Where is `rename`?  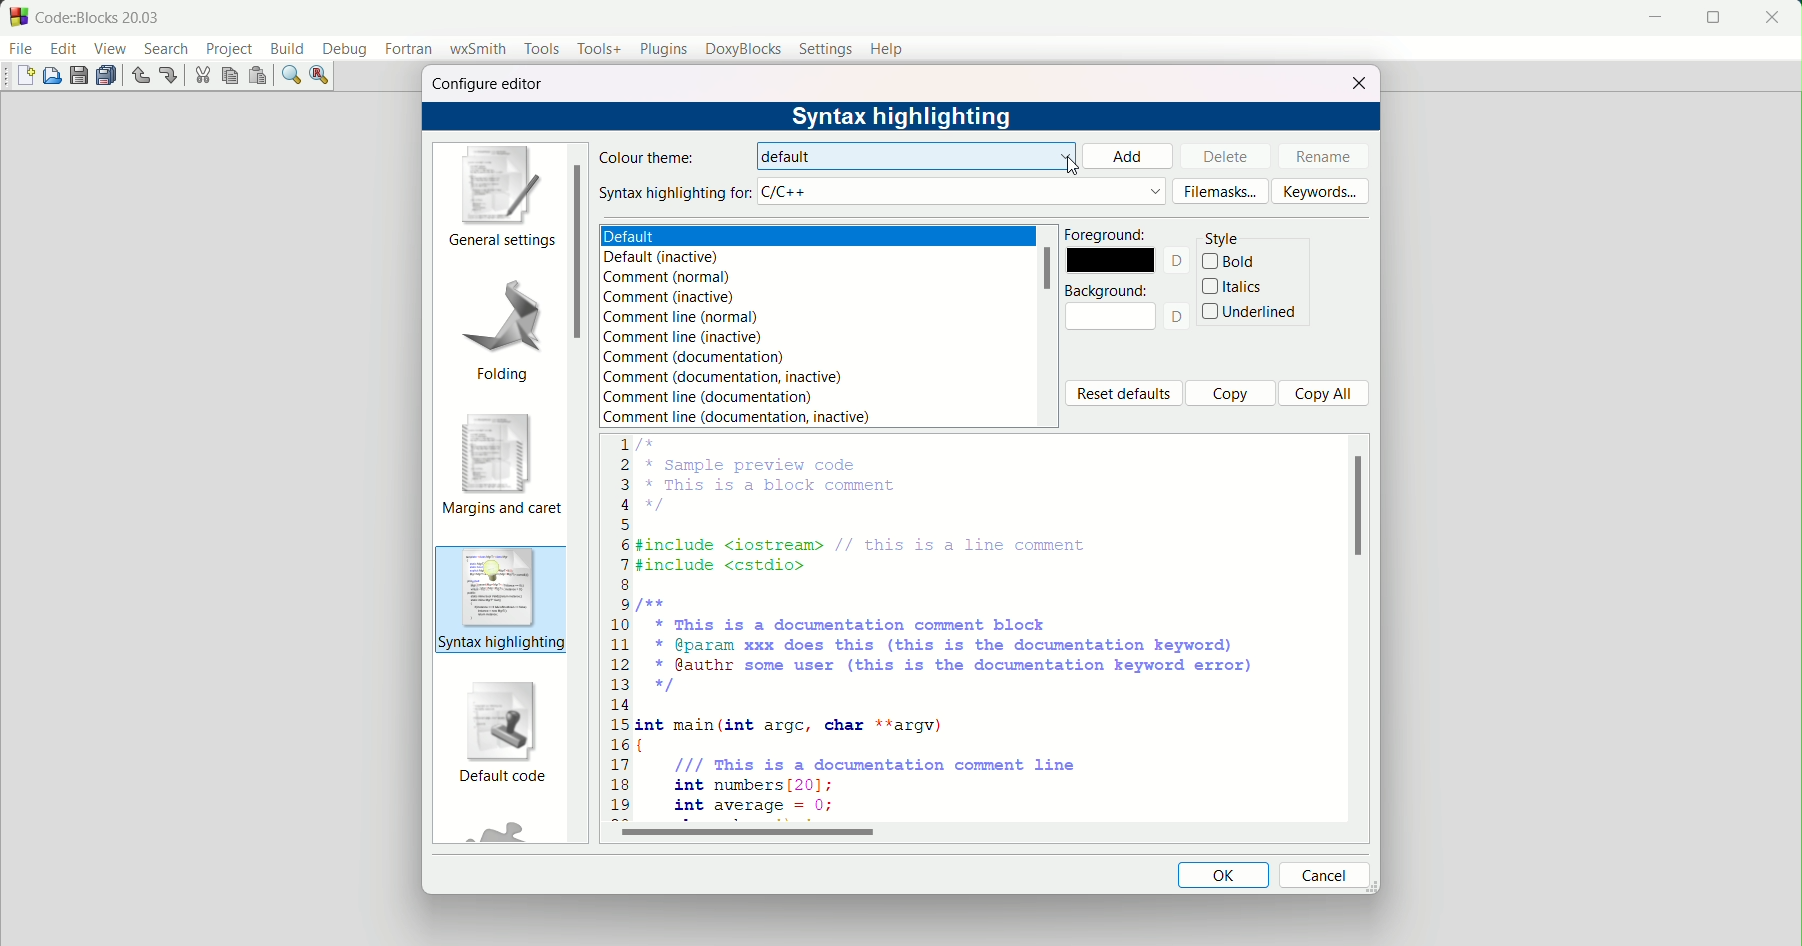
rename is located at coordinates (1319, 155).